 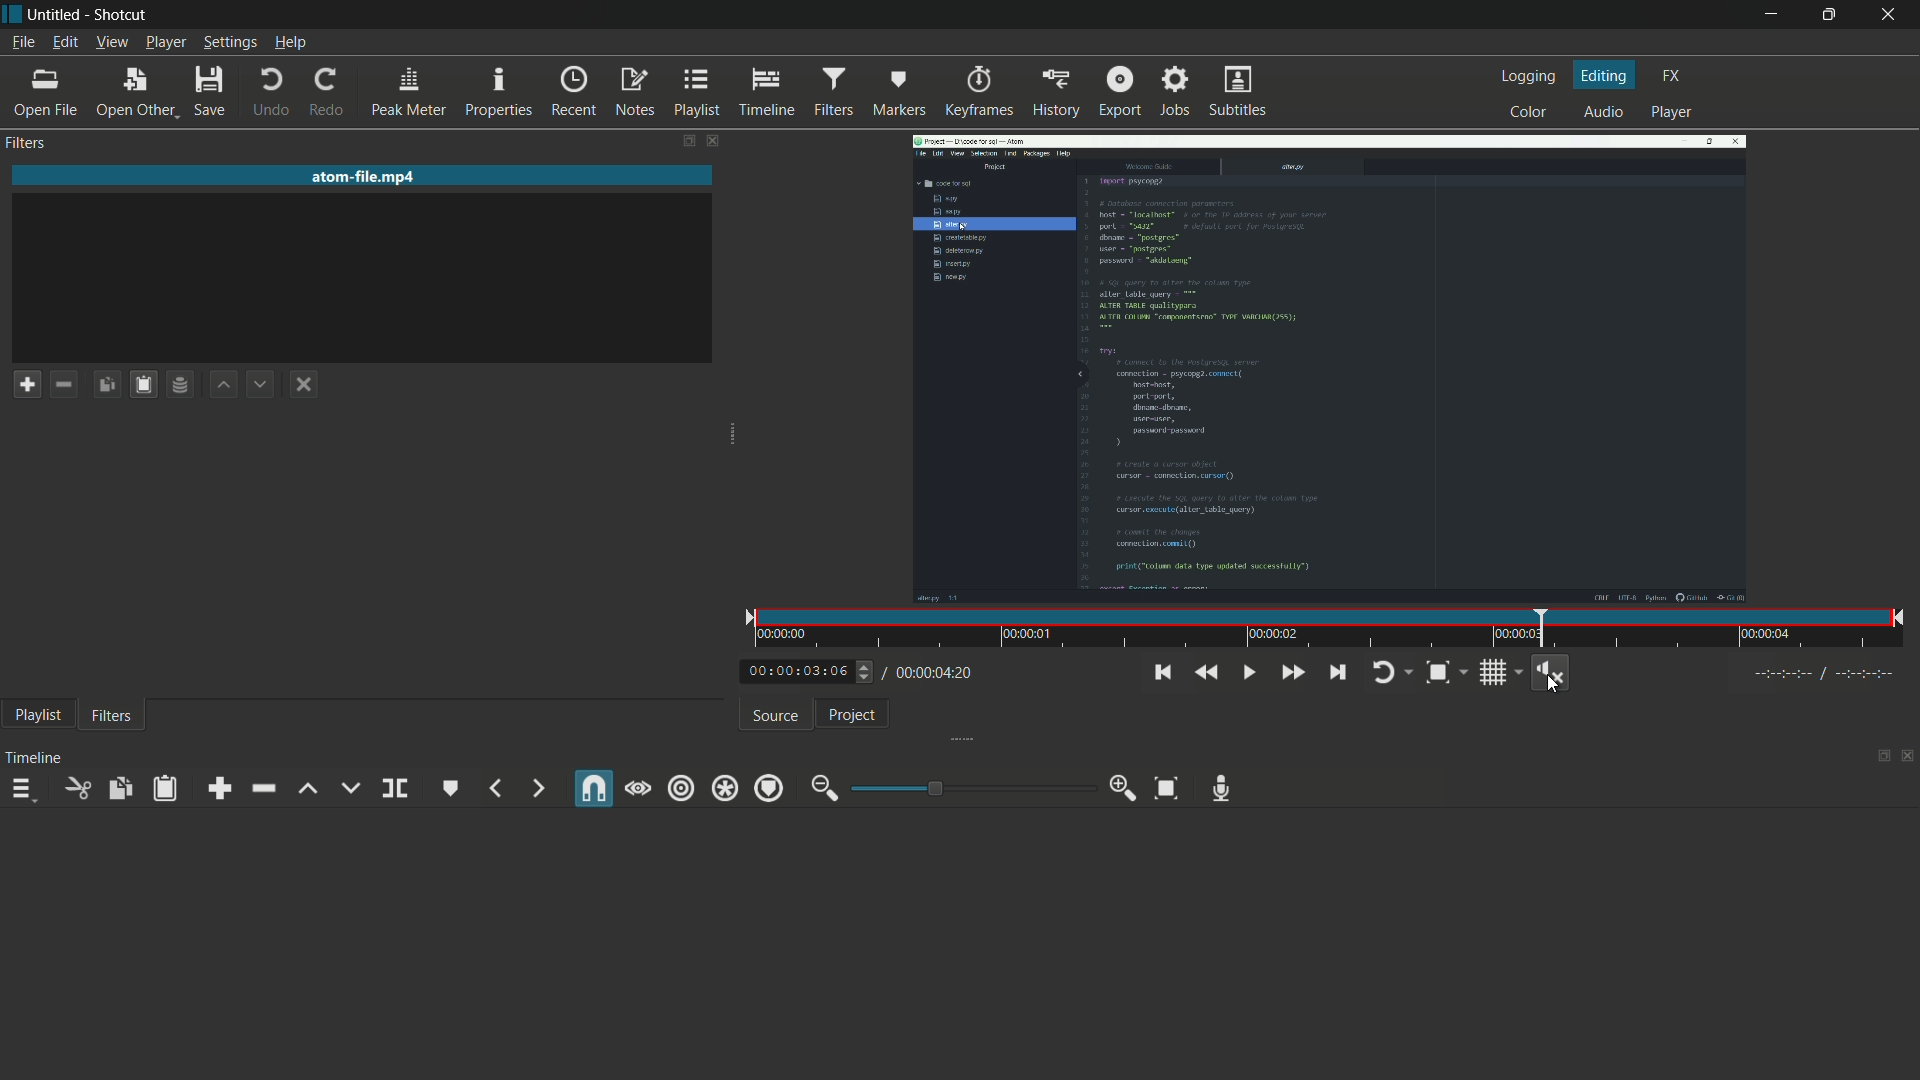 What do you see at coordinates (1172, 93) in the screenshot?
I see `jobs` at bounding box center [1172, 93].